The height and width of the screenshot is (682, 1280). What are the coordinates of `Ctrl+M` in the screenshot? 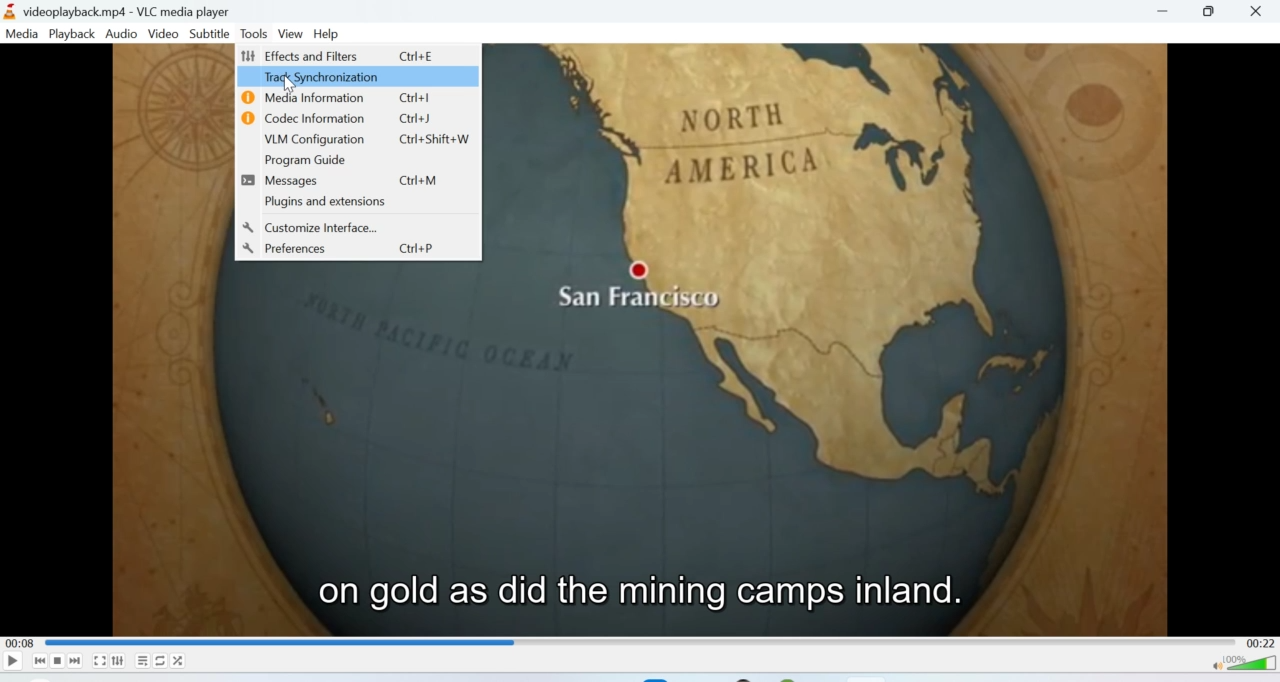 It's located at (419, 178).